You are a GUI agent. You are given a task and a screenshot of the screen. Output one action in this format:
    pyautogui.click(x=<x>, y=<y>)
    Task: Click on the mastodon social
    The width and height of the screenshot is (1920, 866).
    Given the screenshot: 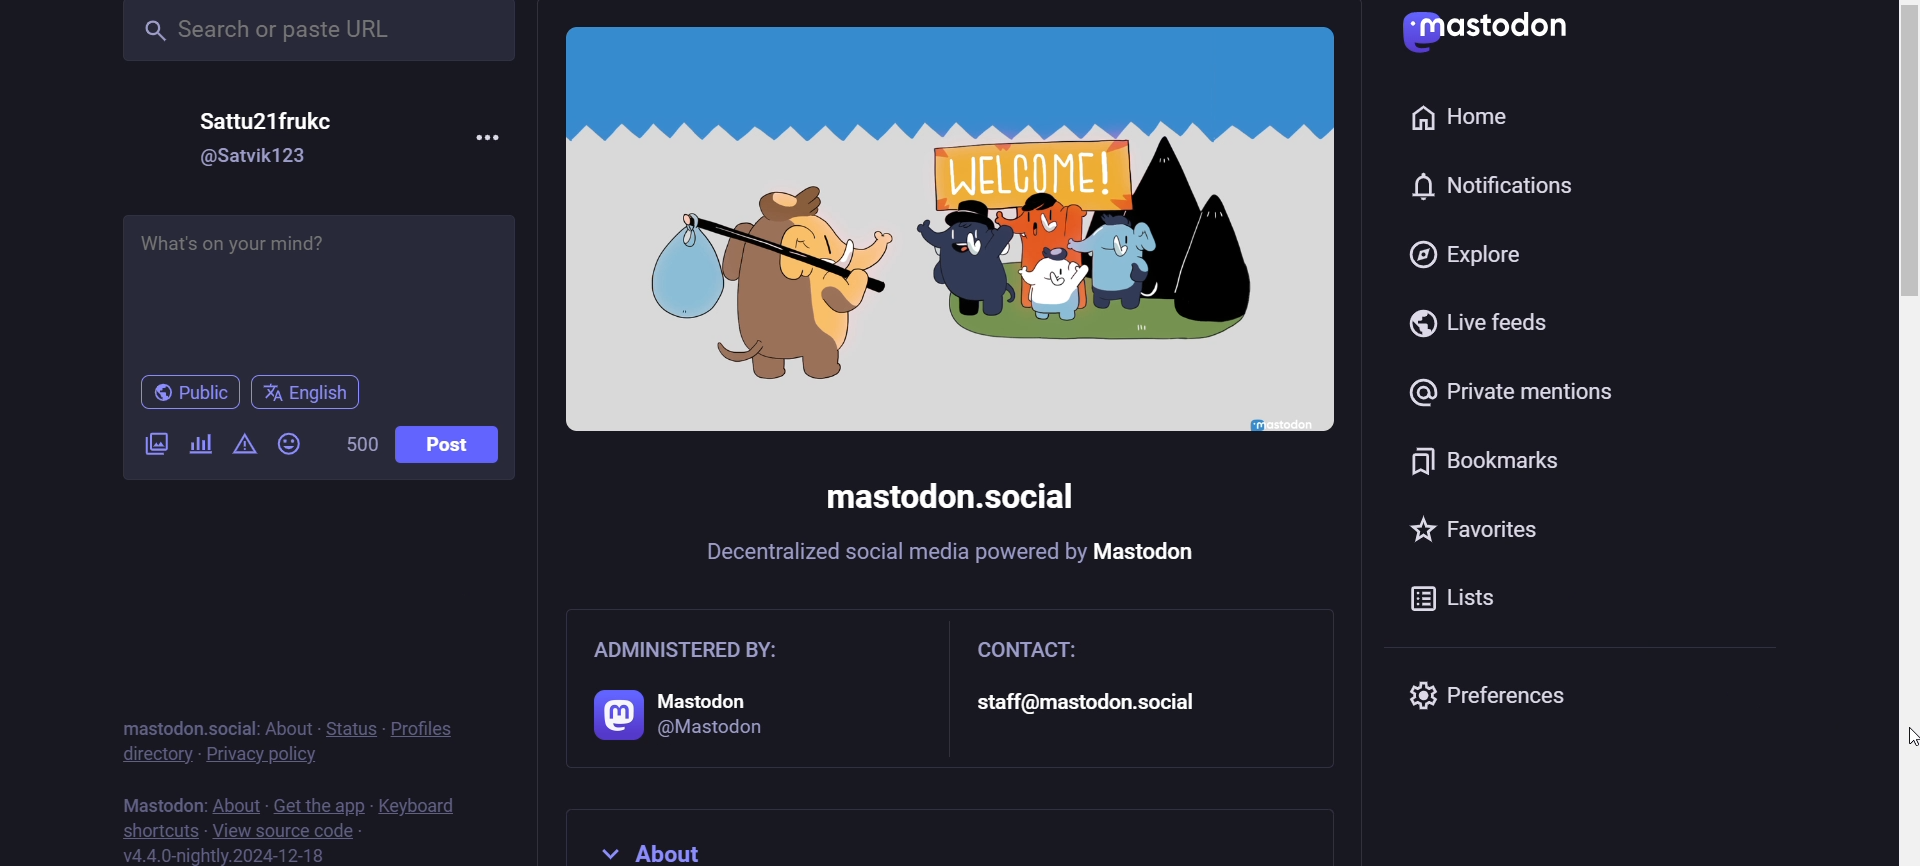 What is the action you would take?
    pyautogui.click(x=184, y=726)
    